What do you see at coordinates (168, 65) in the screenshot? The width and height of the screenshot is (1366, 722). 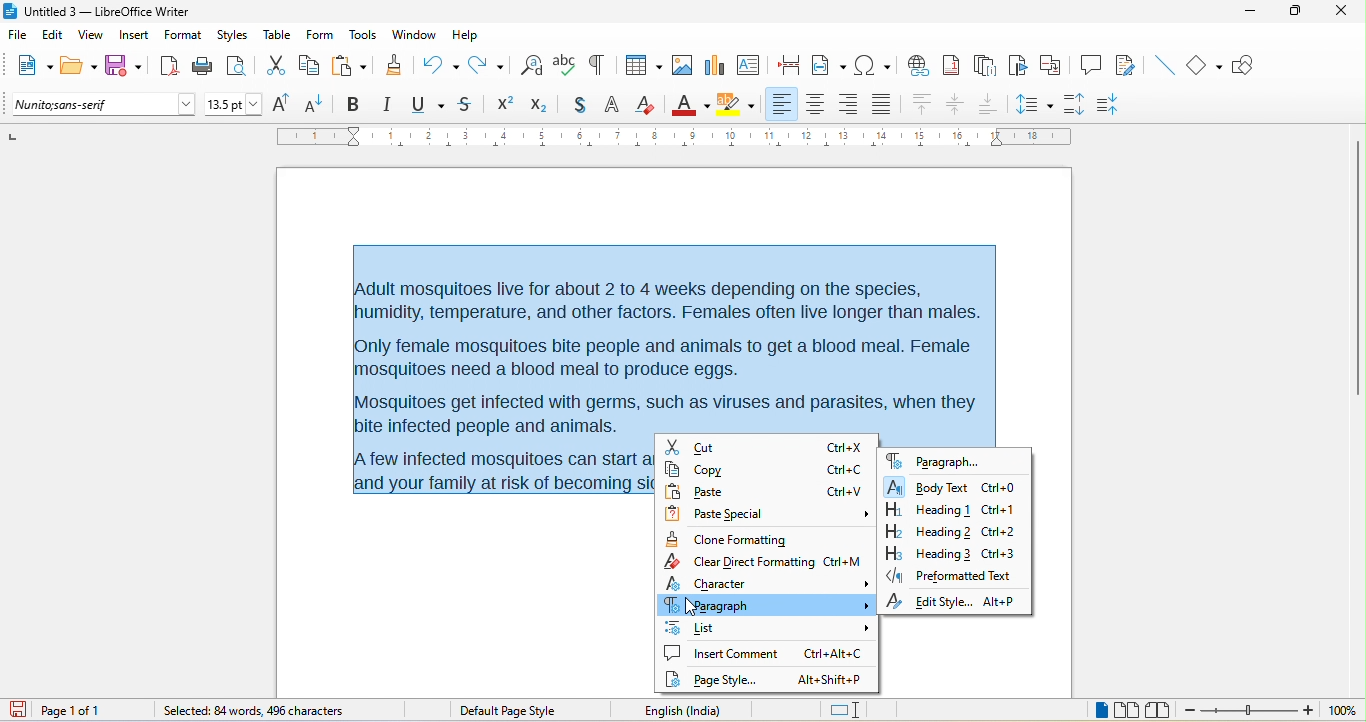 I see `export directly as pdf` at bounding box center [168, 65].